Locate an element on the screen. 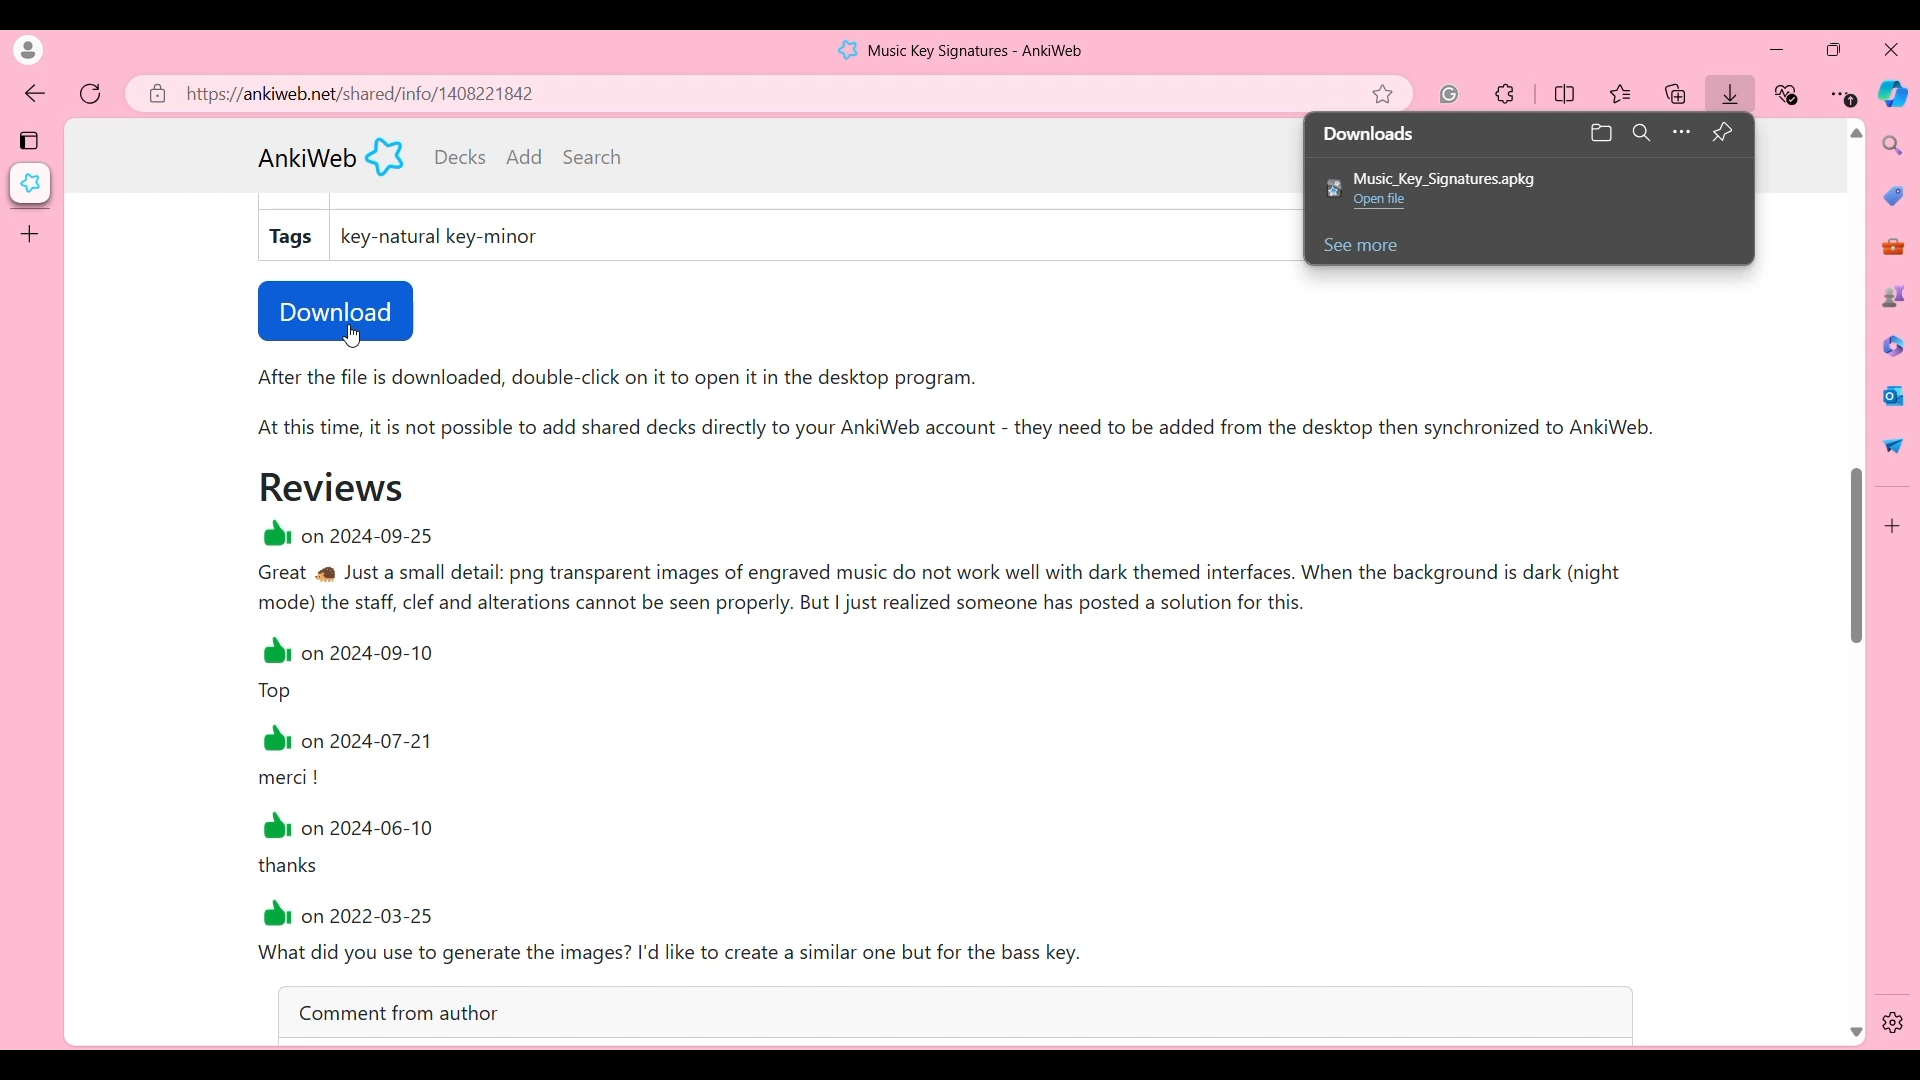 This screenshot has width=1920, height=1080. Downloads icon shows among other browser icons is located at coordinates (1730, 93).